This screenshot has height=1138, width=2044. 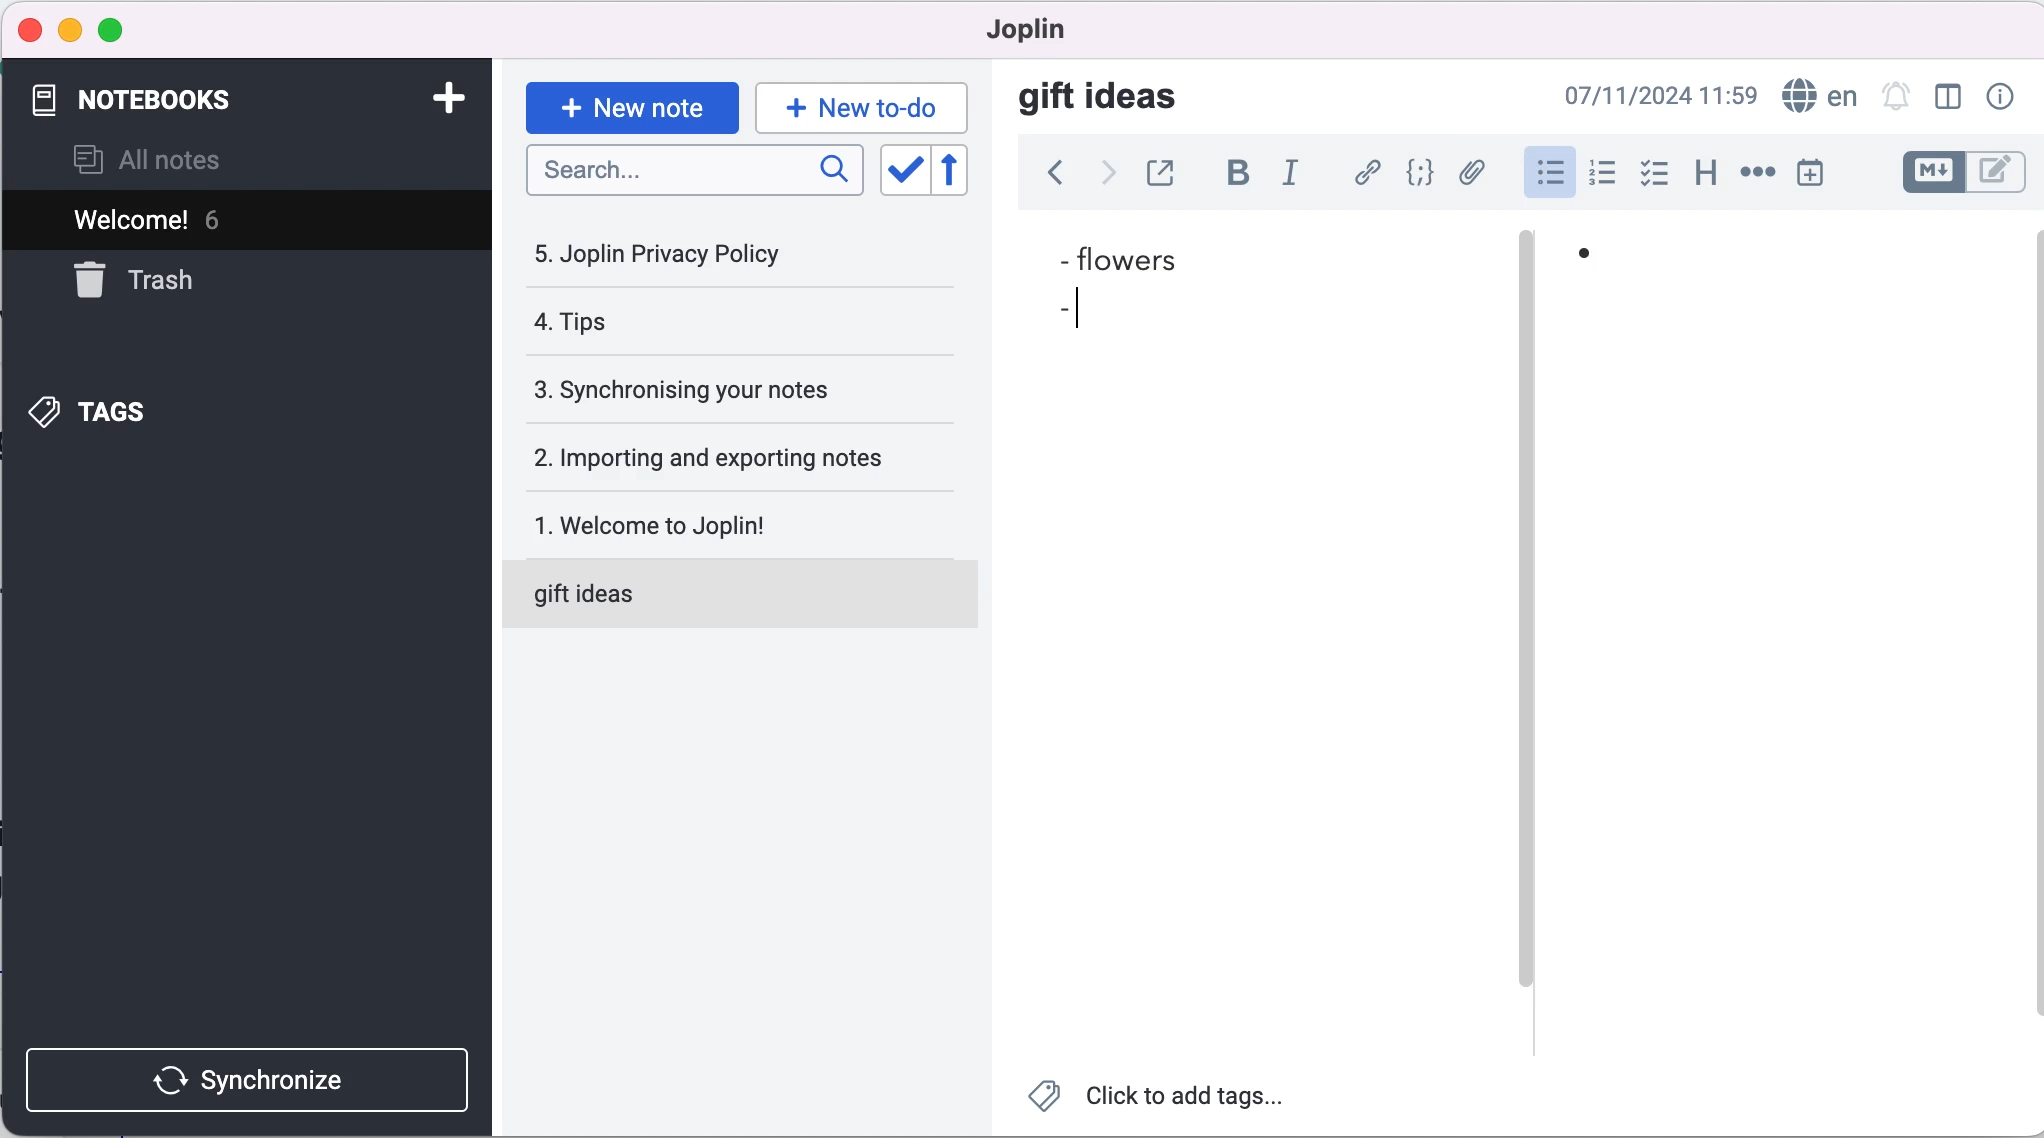 I want to click on add file, so click(x=1474, y=174).